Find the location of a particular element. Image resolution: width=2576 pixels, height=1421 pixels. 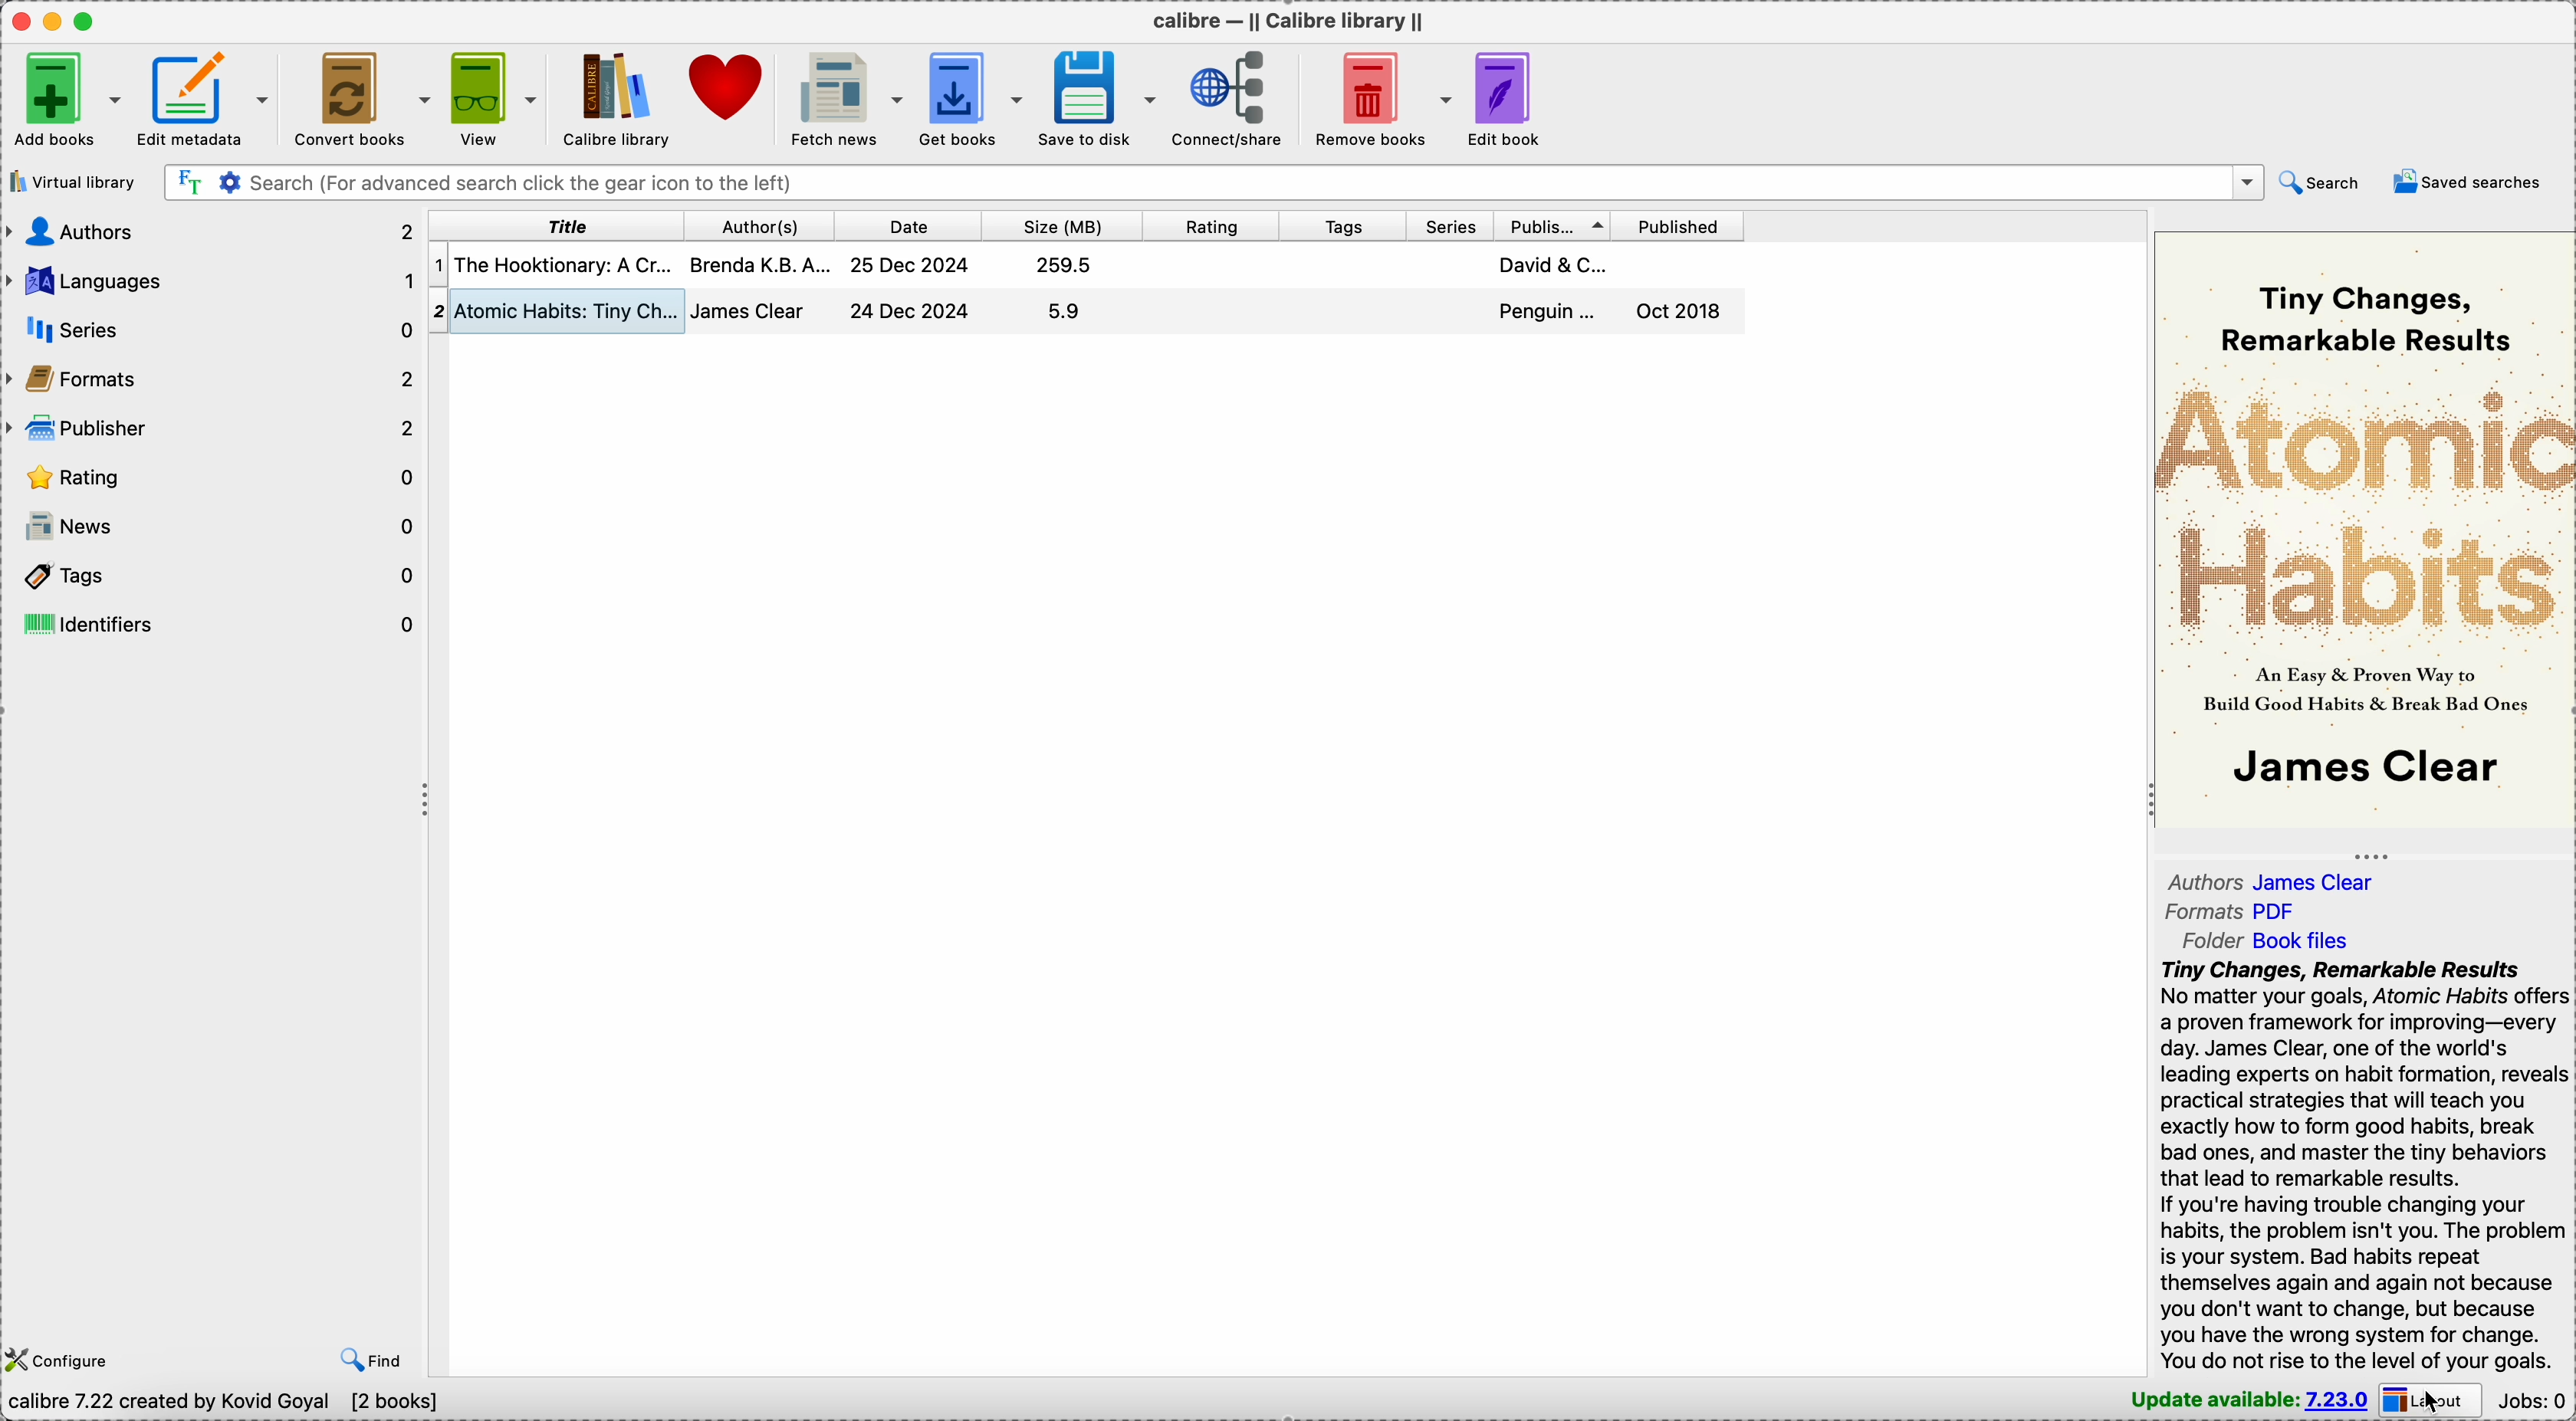

2 is located at coordinates (438, 313).